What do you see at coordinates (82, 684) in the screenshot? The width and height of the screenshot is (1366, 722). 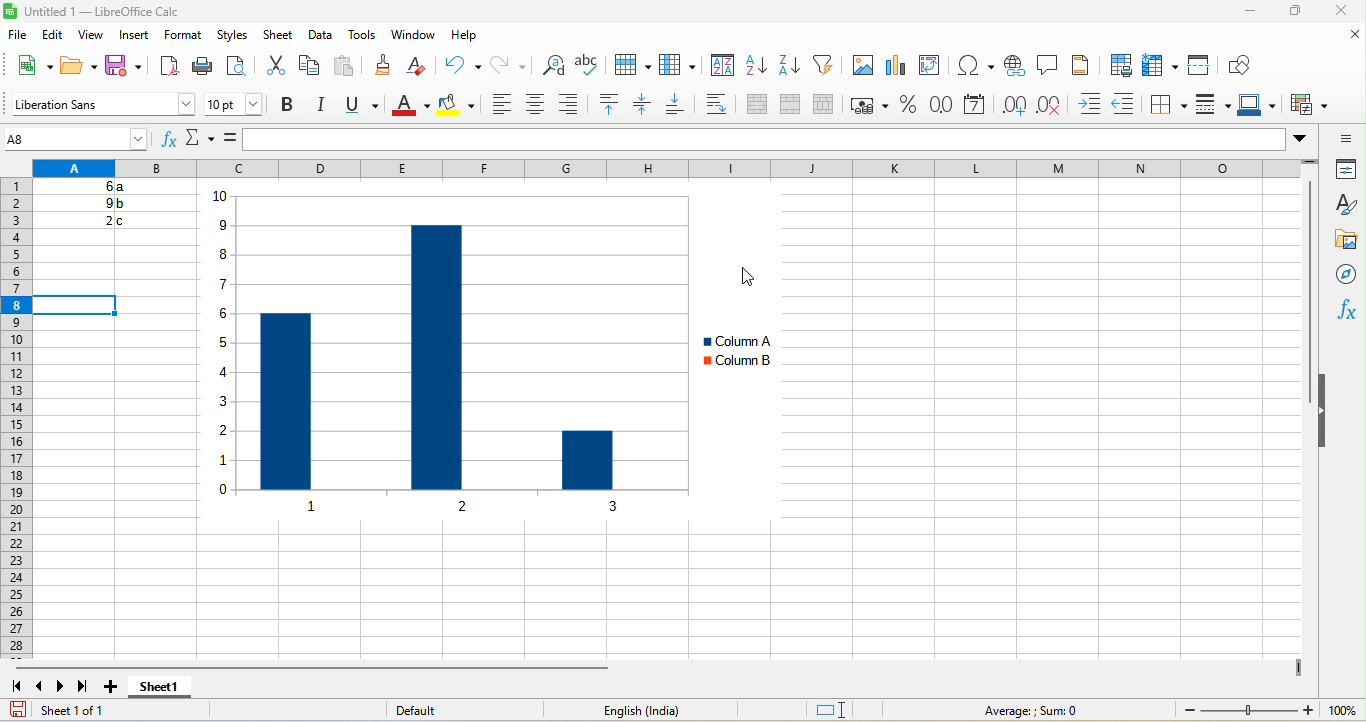 I see `last sheet` at bounding box center [82, 684].